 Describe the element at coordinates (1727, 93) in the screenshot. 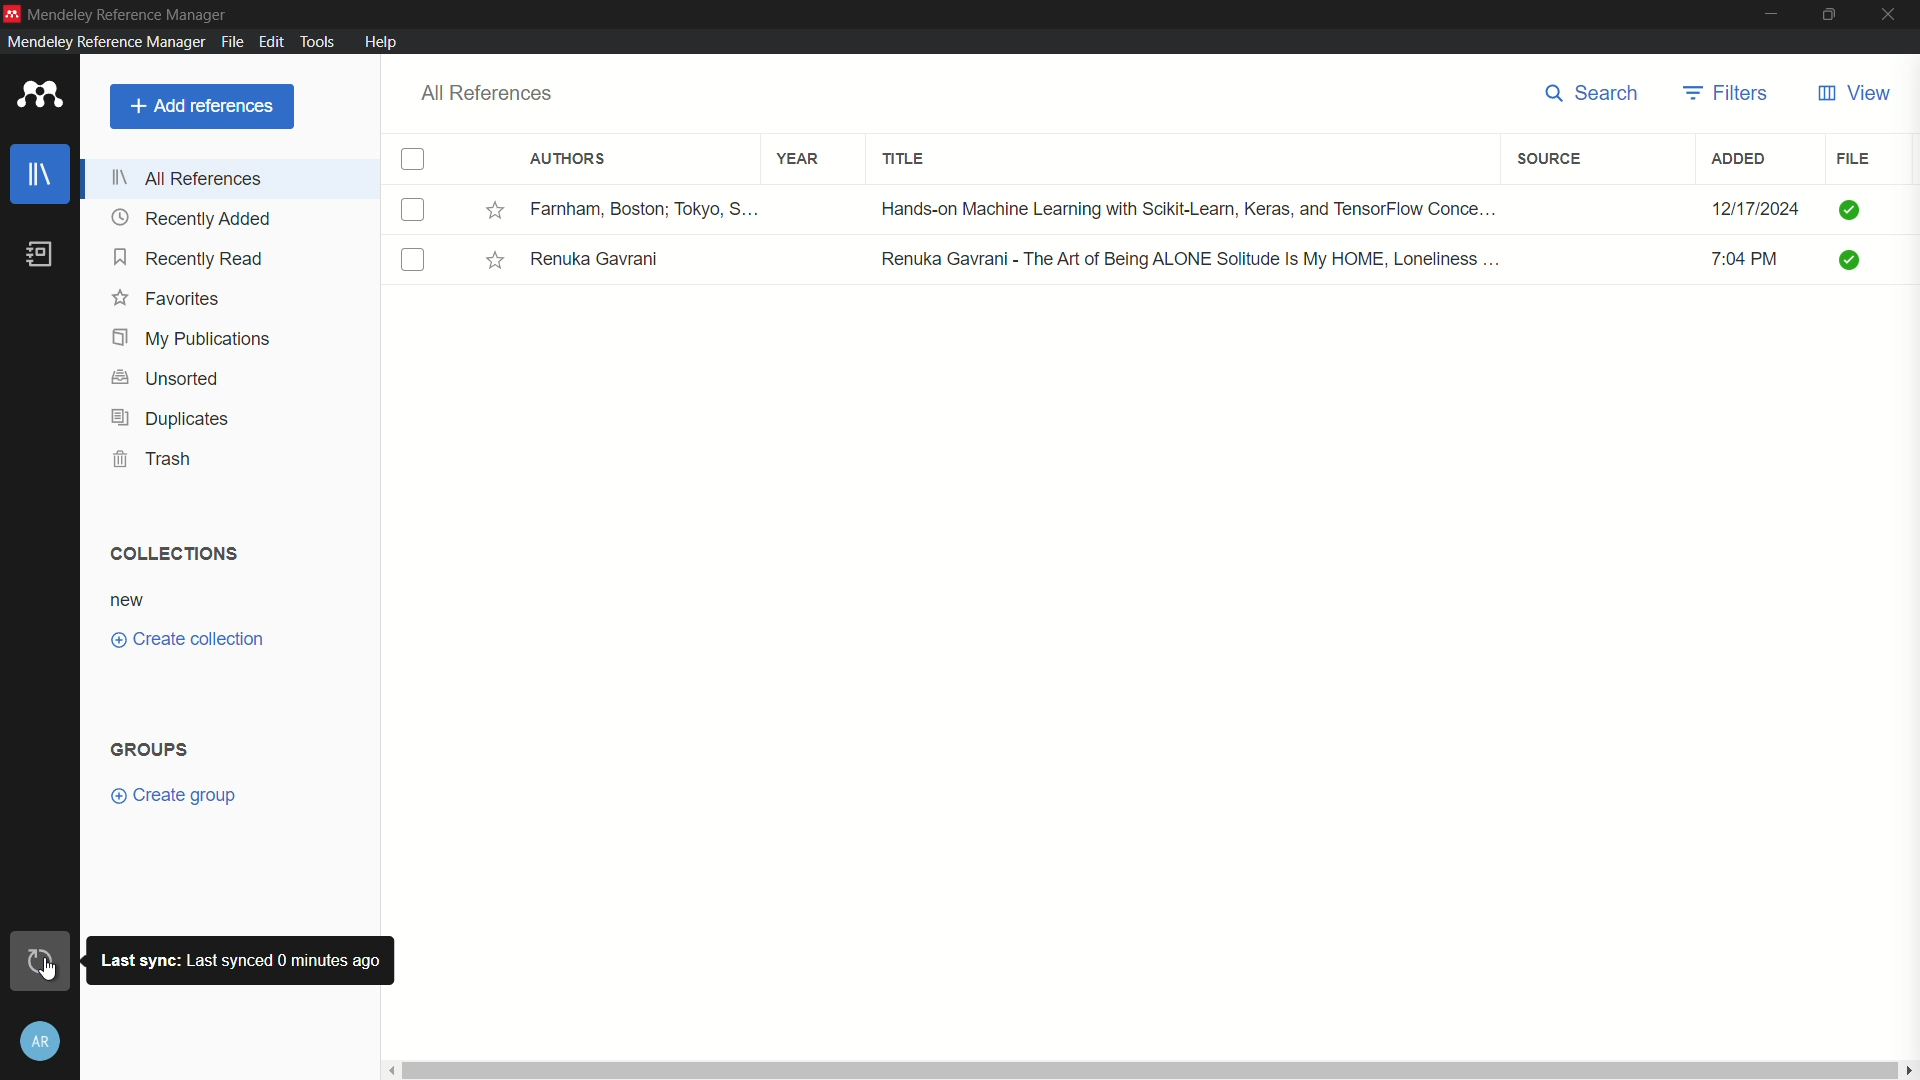

I see `filters` at that location.